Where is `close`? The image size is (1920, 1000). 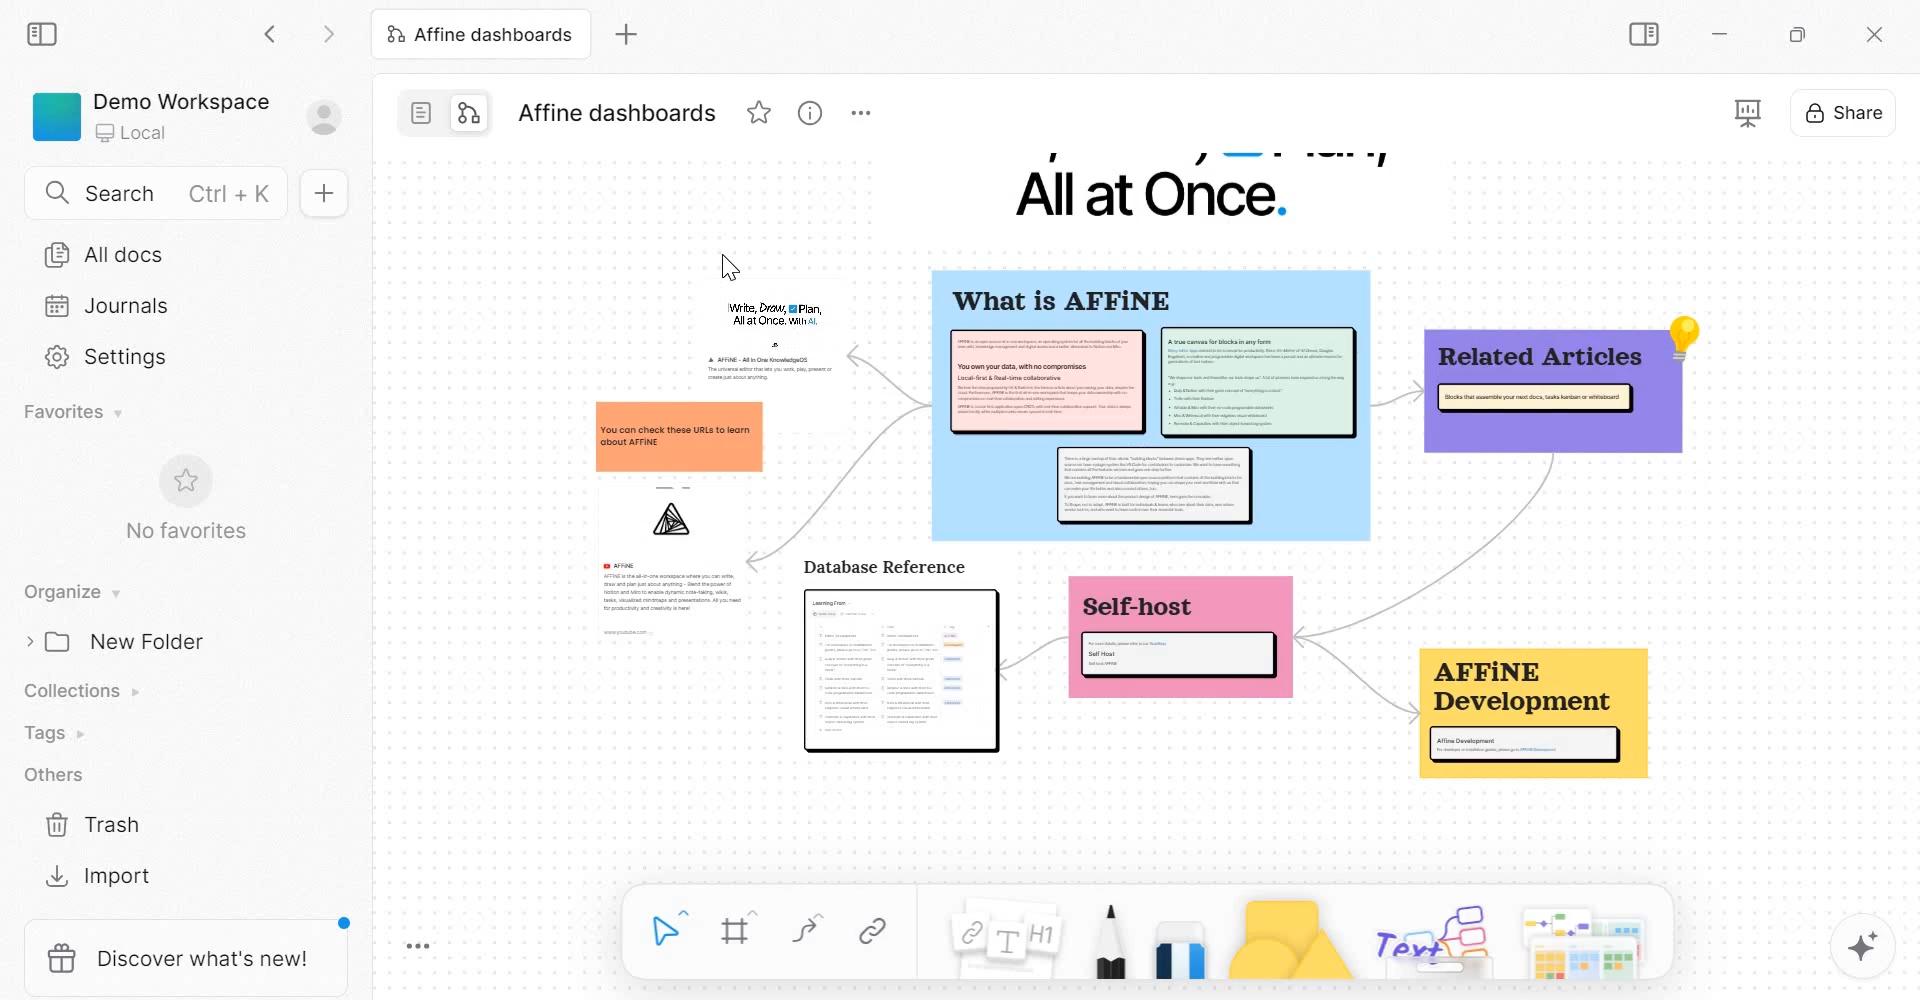
close is located at coordinates (1876, 37).